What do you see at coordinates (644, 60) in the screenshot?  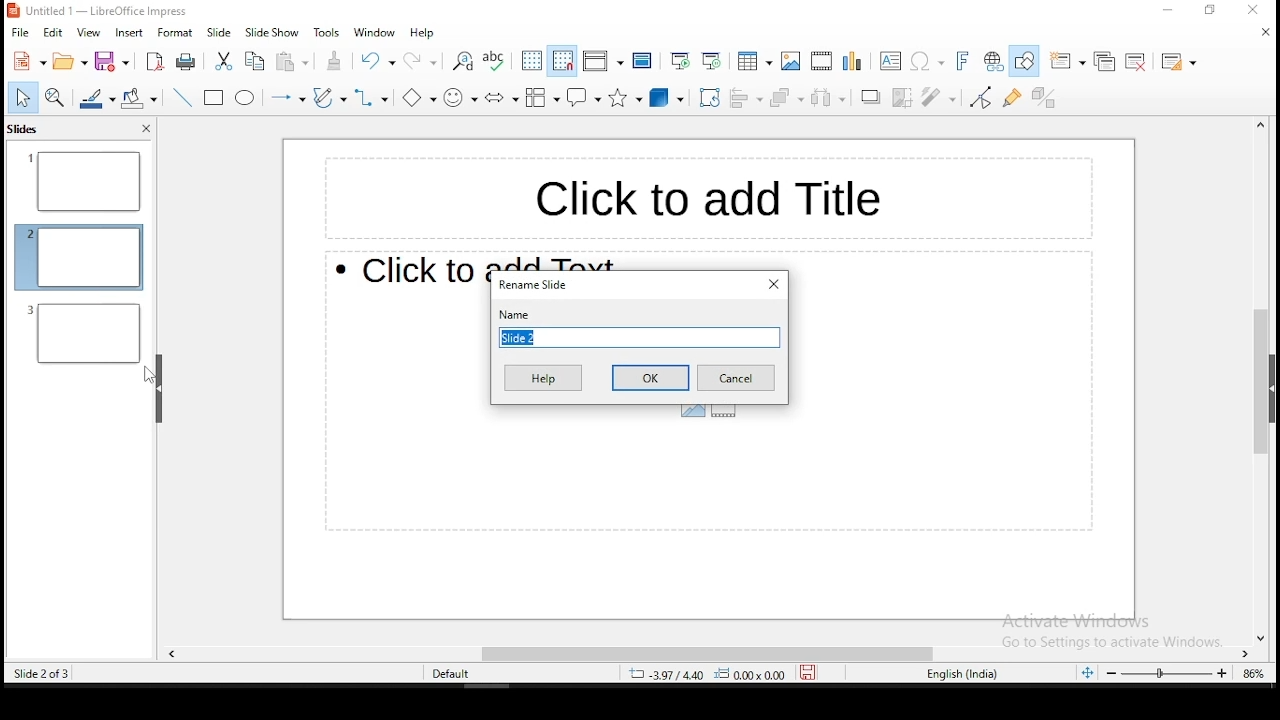 I see `master slide` at bounding box center [644, 60].